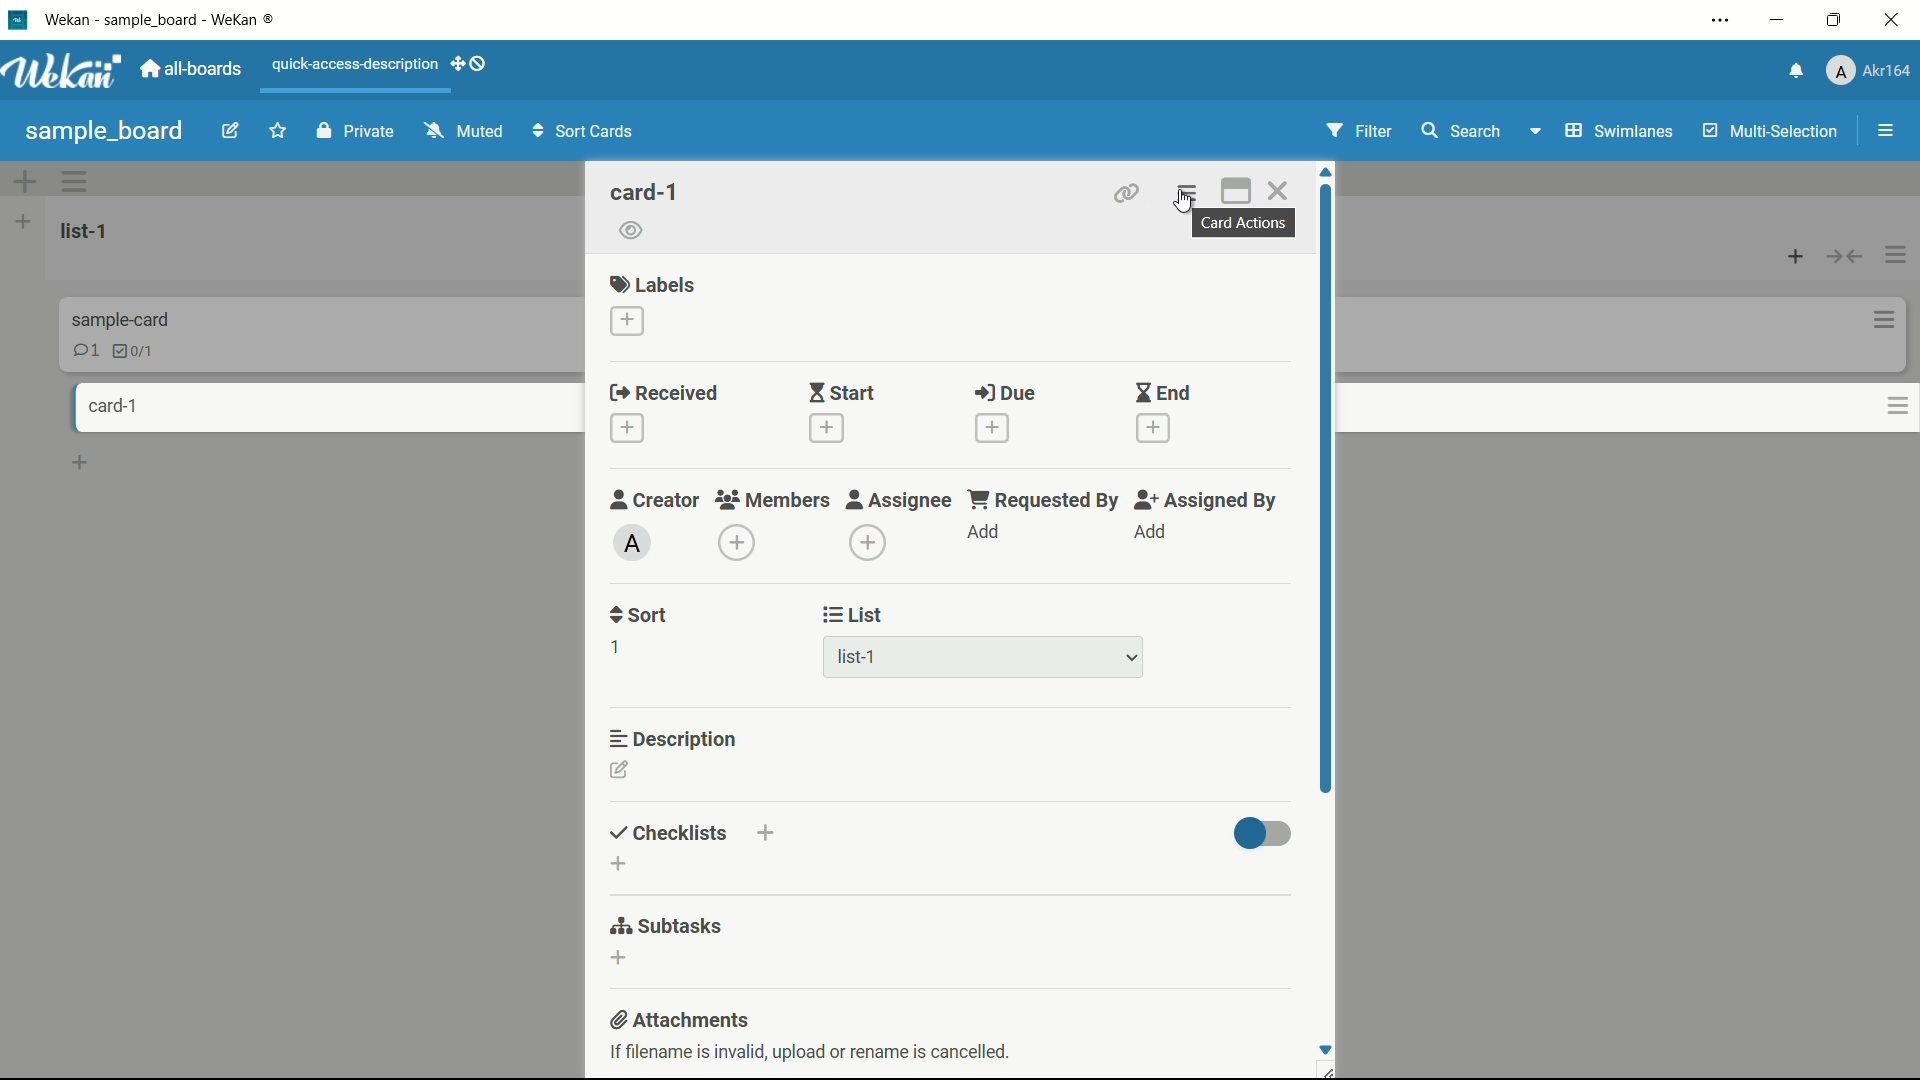 The width and height of the screenshot is (1920, 1080). I want to click on start, so click(842, 392).